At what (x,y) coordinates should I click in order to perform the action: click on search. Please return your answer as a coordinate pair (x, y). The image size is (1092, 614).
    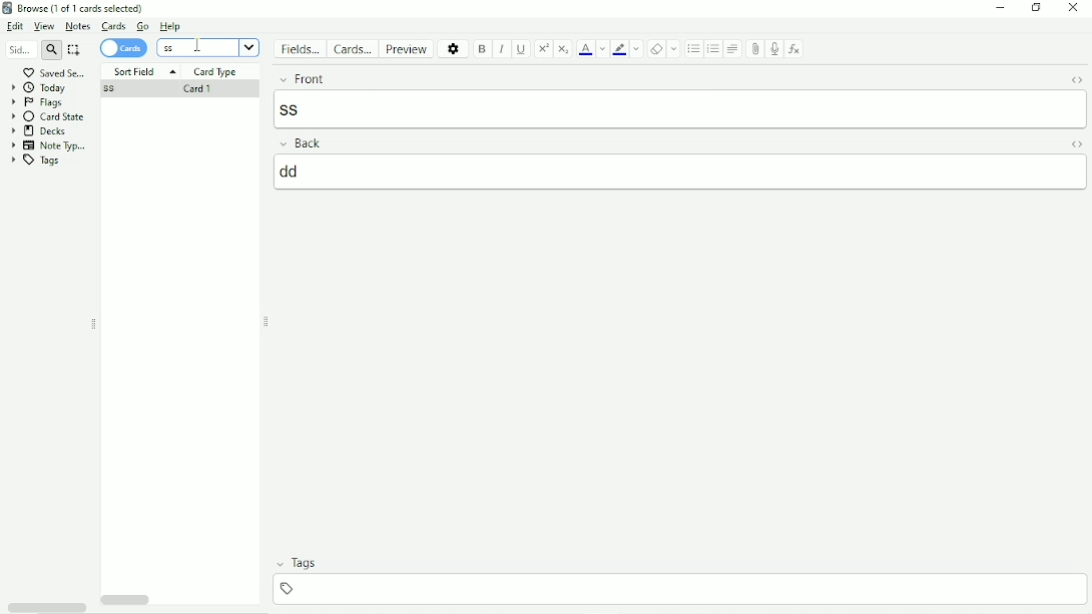
    Looking at the image, I should click on (197, 48).